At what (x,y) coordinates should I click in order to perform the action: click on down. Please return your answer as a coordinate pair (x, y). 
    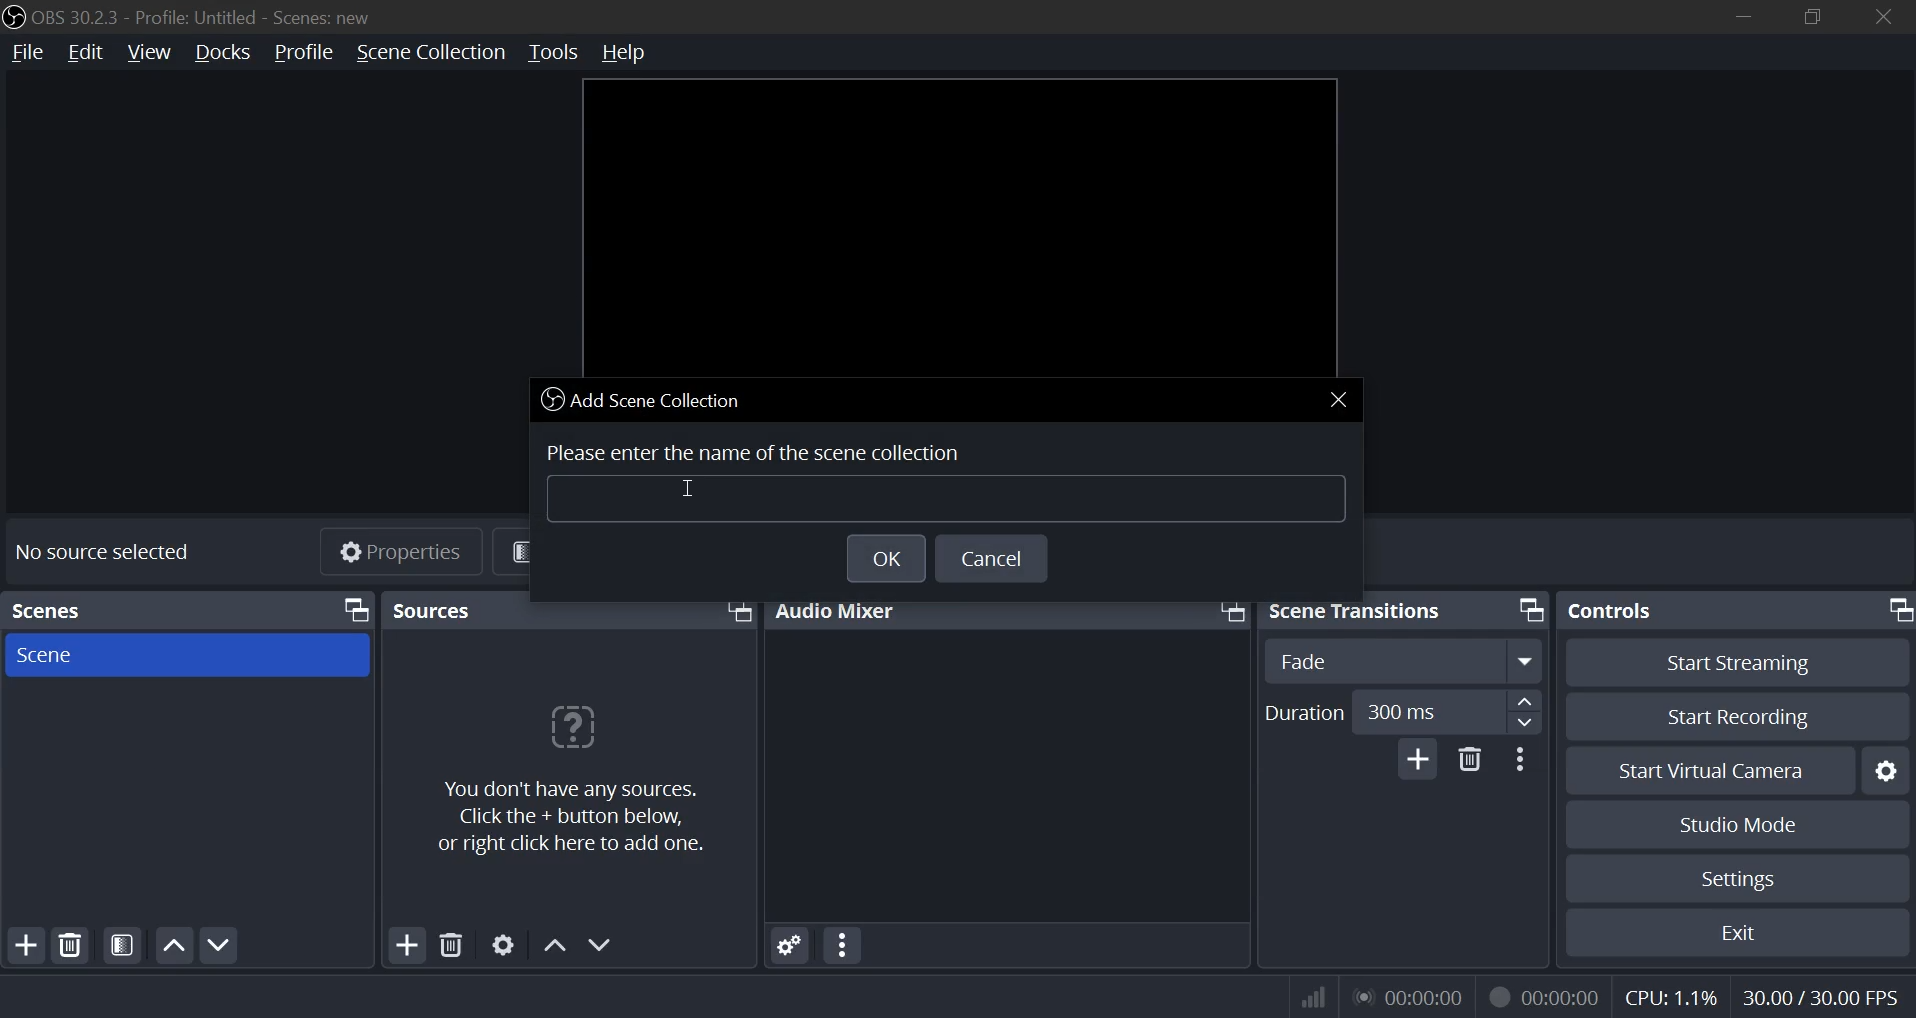
    Looking at the image, I should click on (1522, 722).